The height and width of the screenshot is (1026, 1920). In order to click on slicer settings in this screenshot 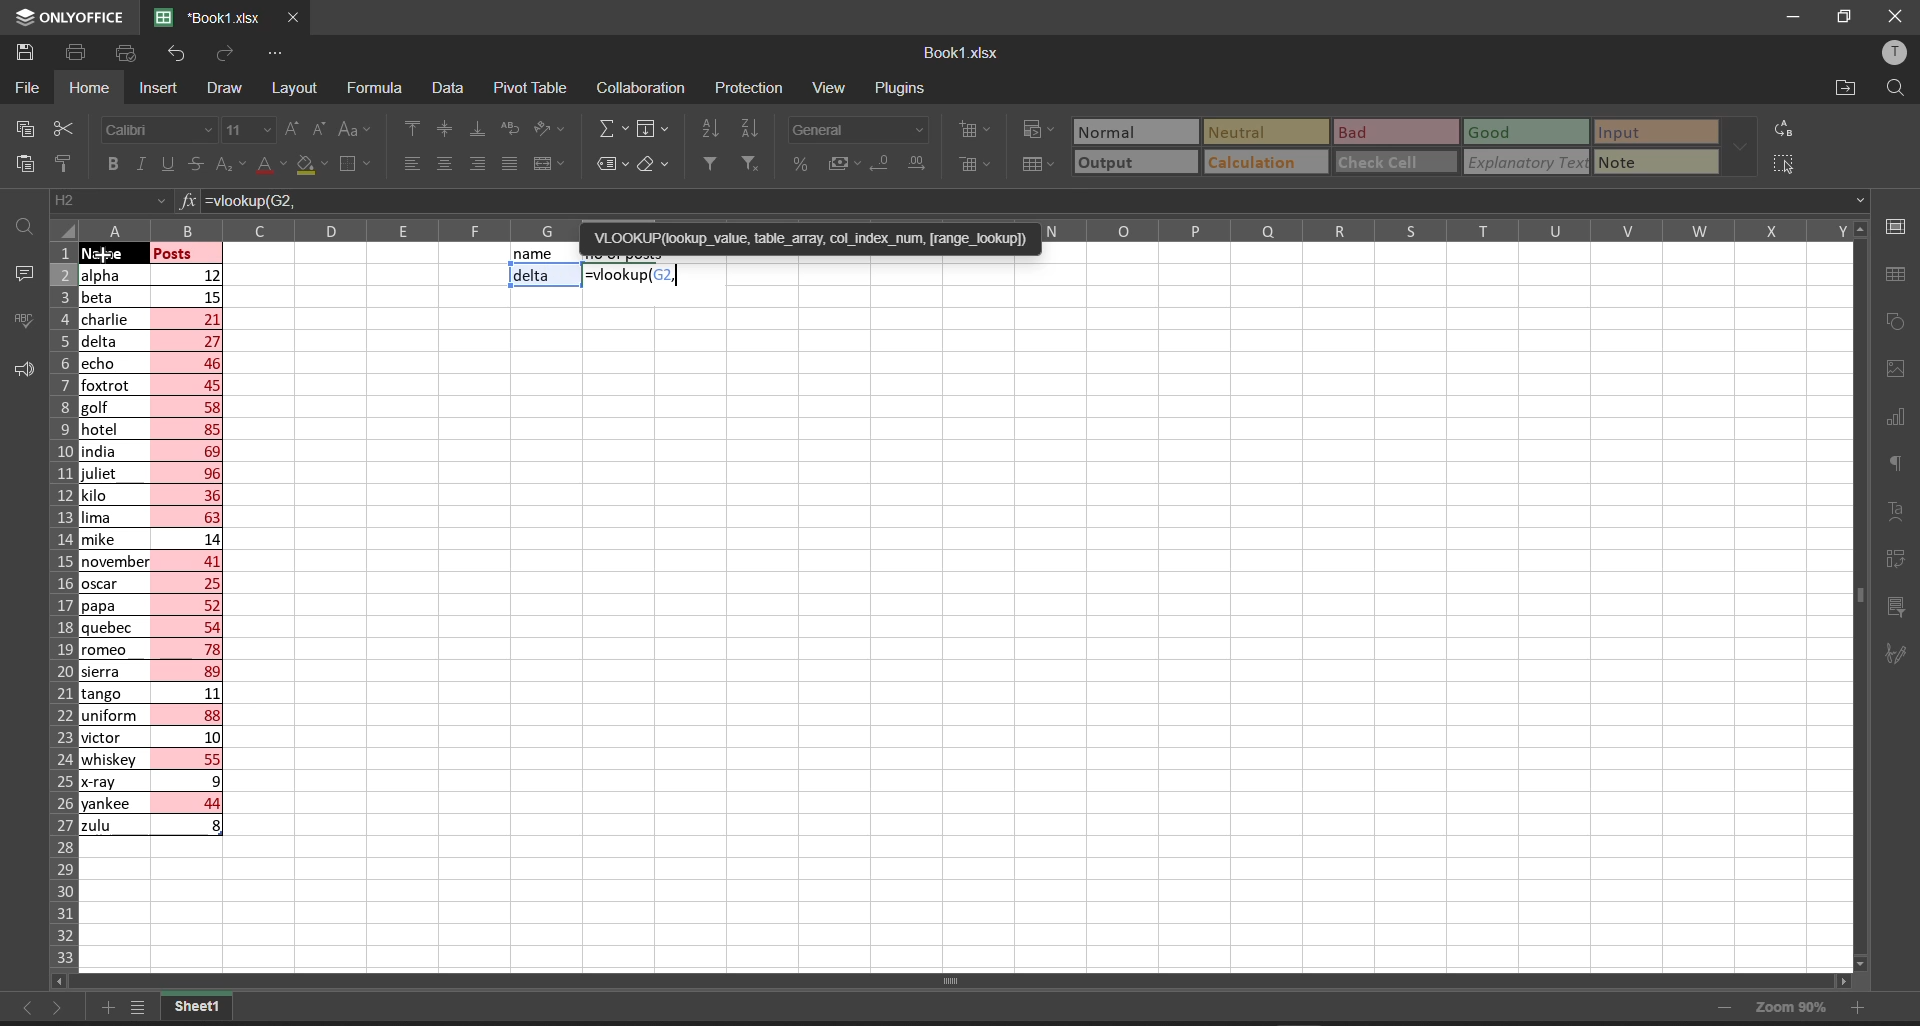, I will do `click(1906, 602)`.